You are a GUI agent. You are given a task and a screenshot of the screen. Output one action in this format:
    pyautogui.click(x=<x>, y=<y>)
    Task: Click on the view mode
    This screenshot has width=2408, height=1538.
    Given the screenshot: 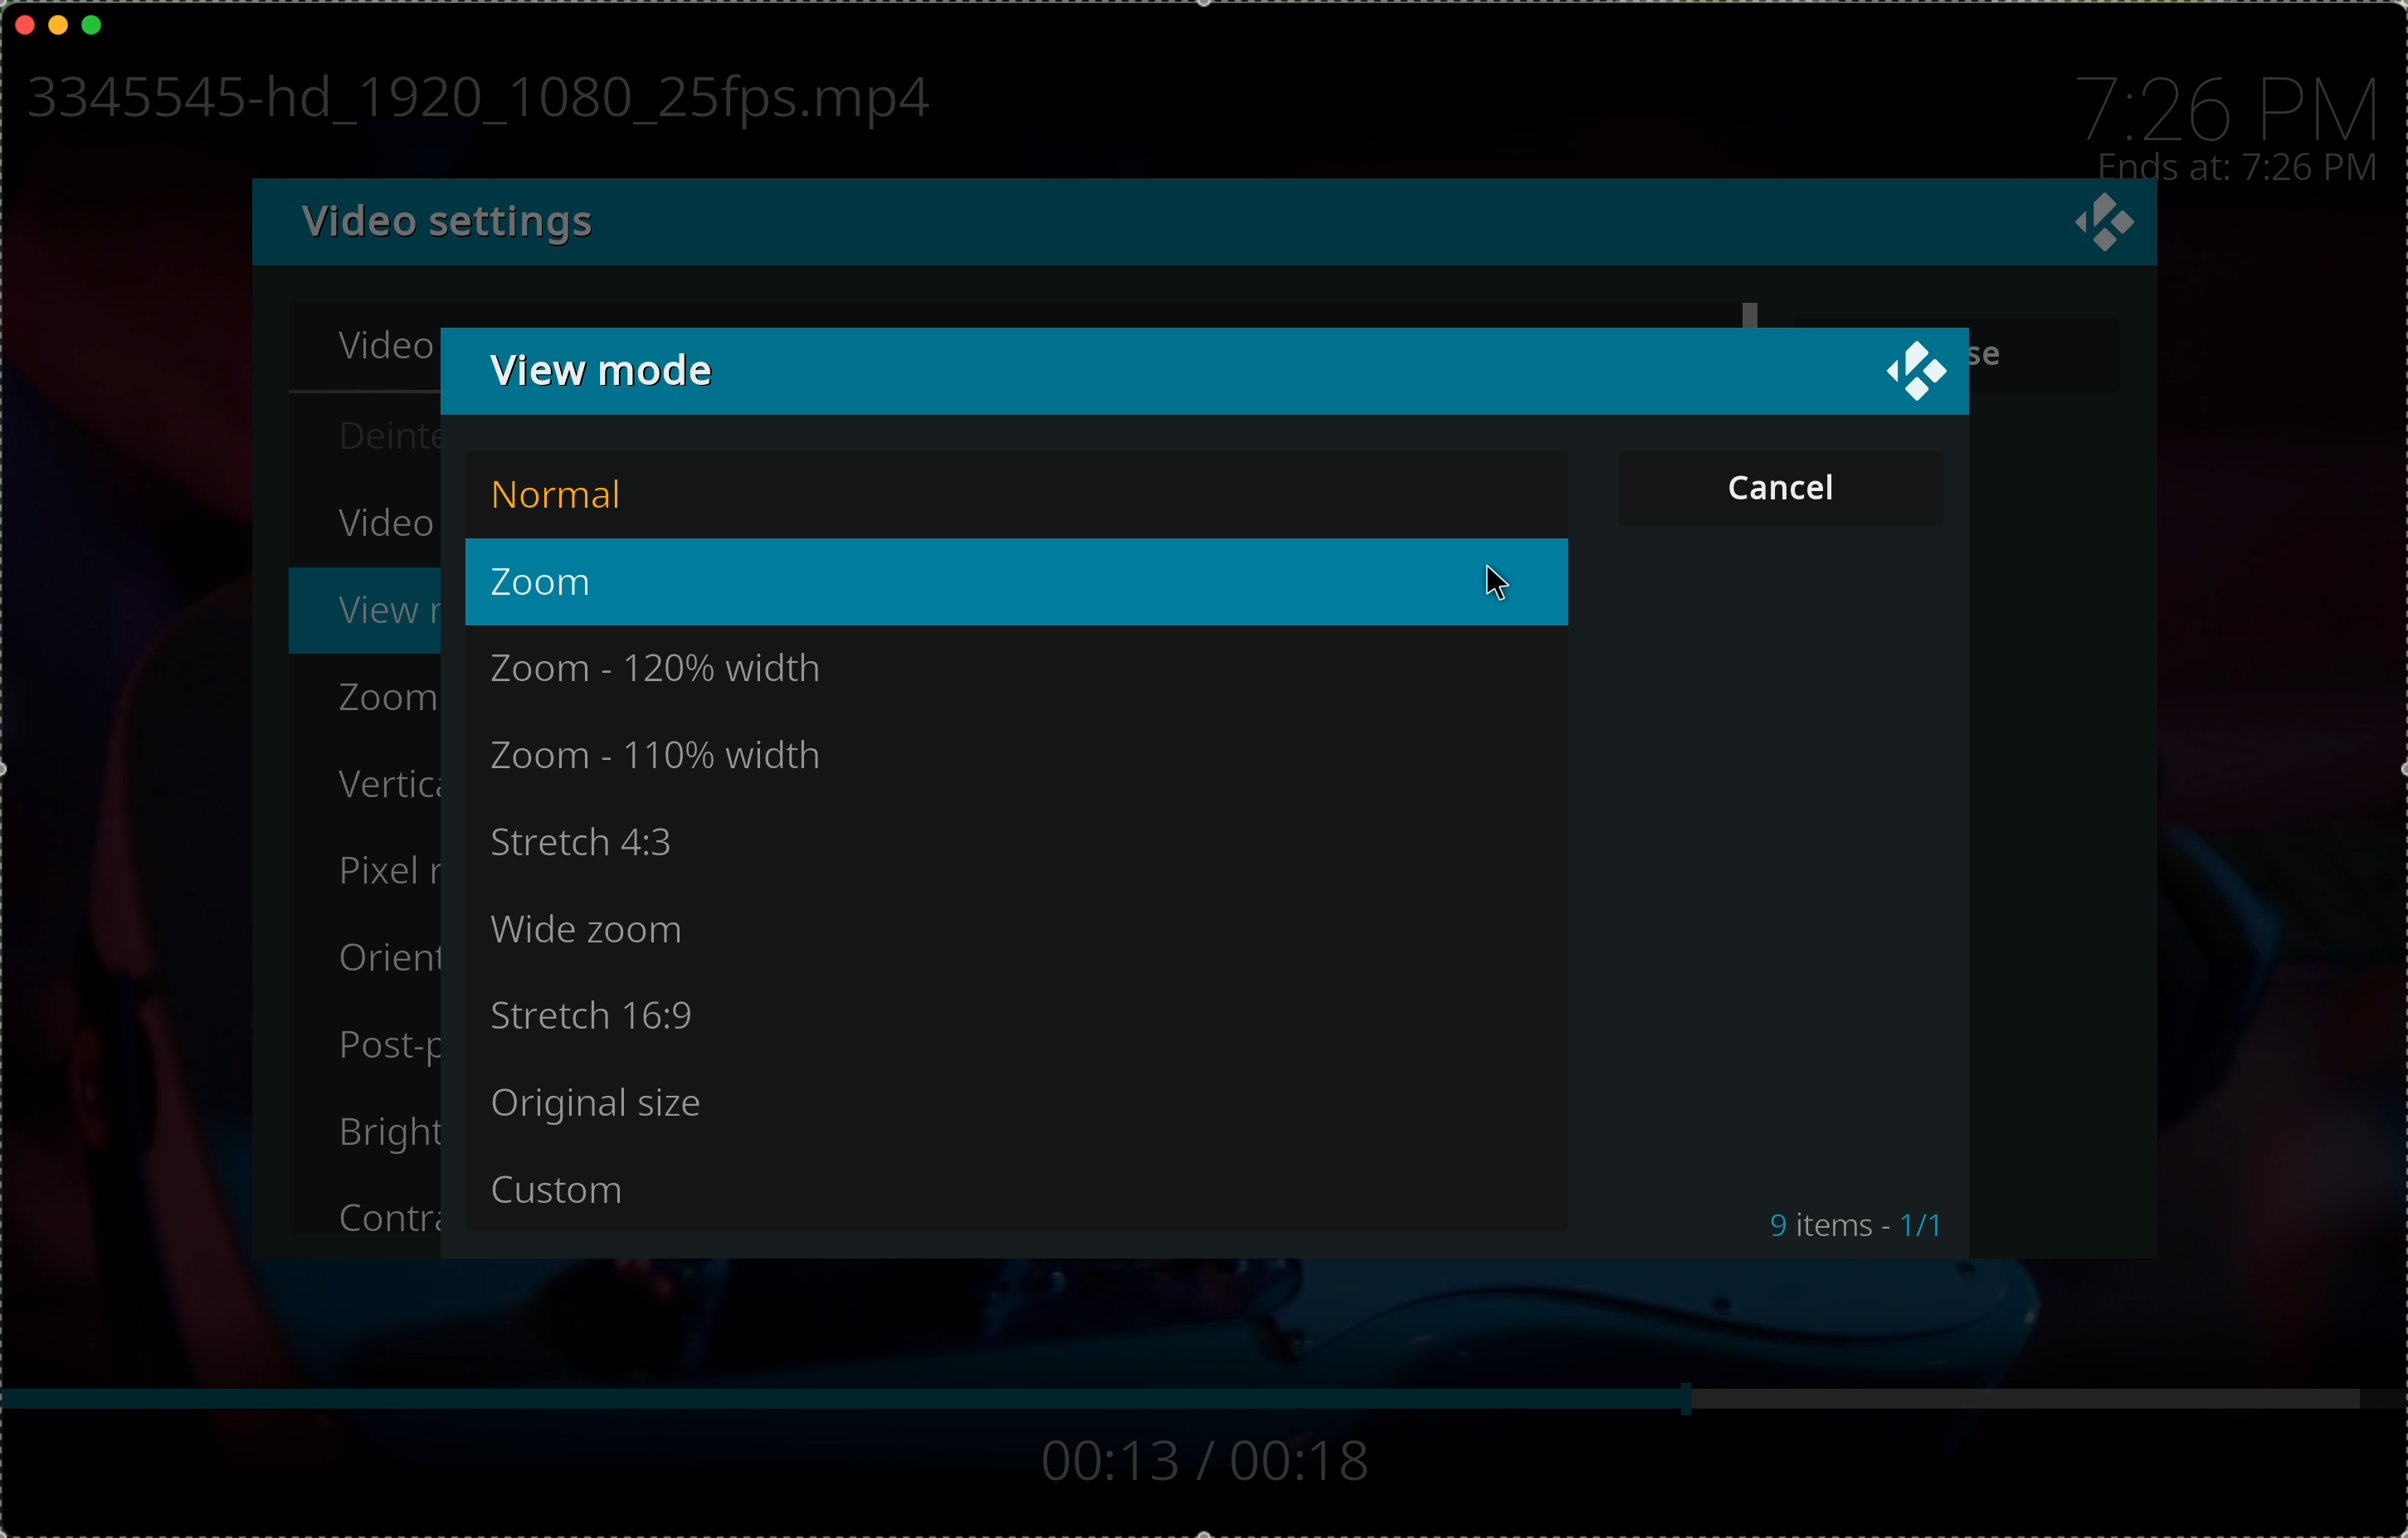 What is the action you would take?
    pyautogui.click(x=605, y=370)
    